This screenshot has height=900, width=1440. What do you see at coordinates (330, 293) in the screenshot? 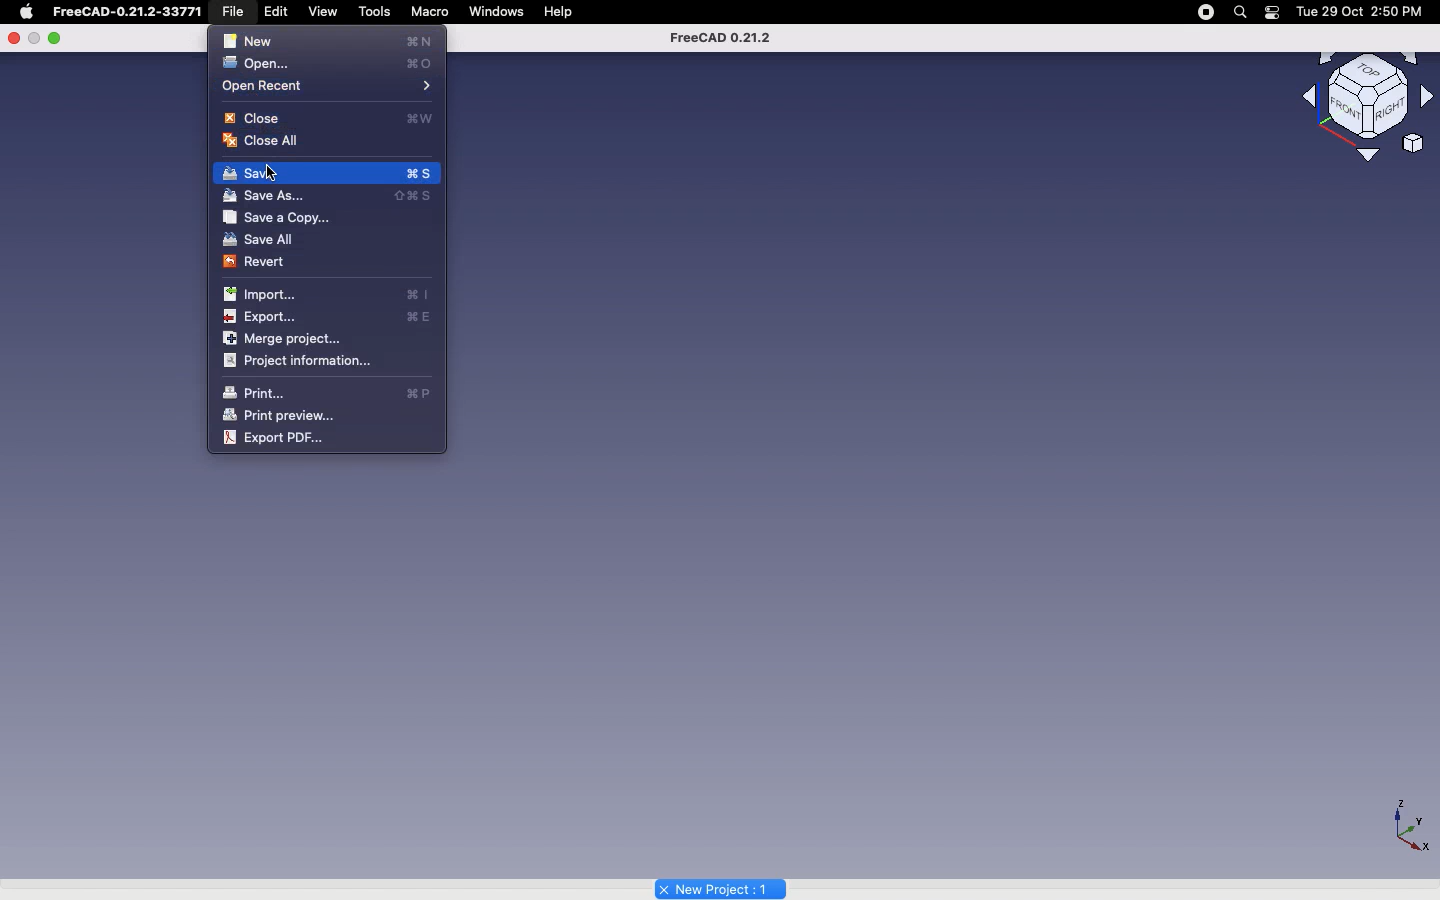
I see `Import` at bounding box center [330, 293].